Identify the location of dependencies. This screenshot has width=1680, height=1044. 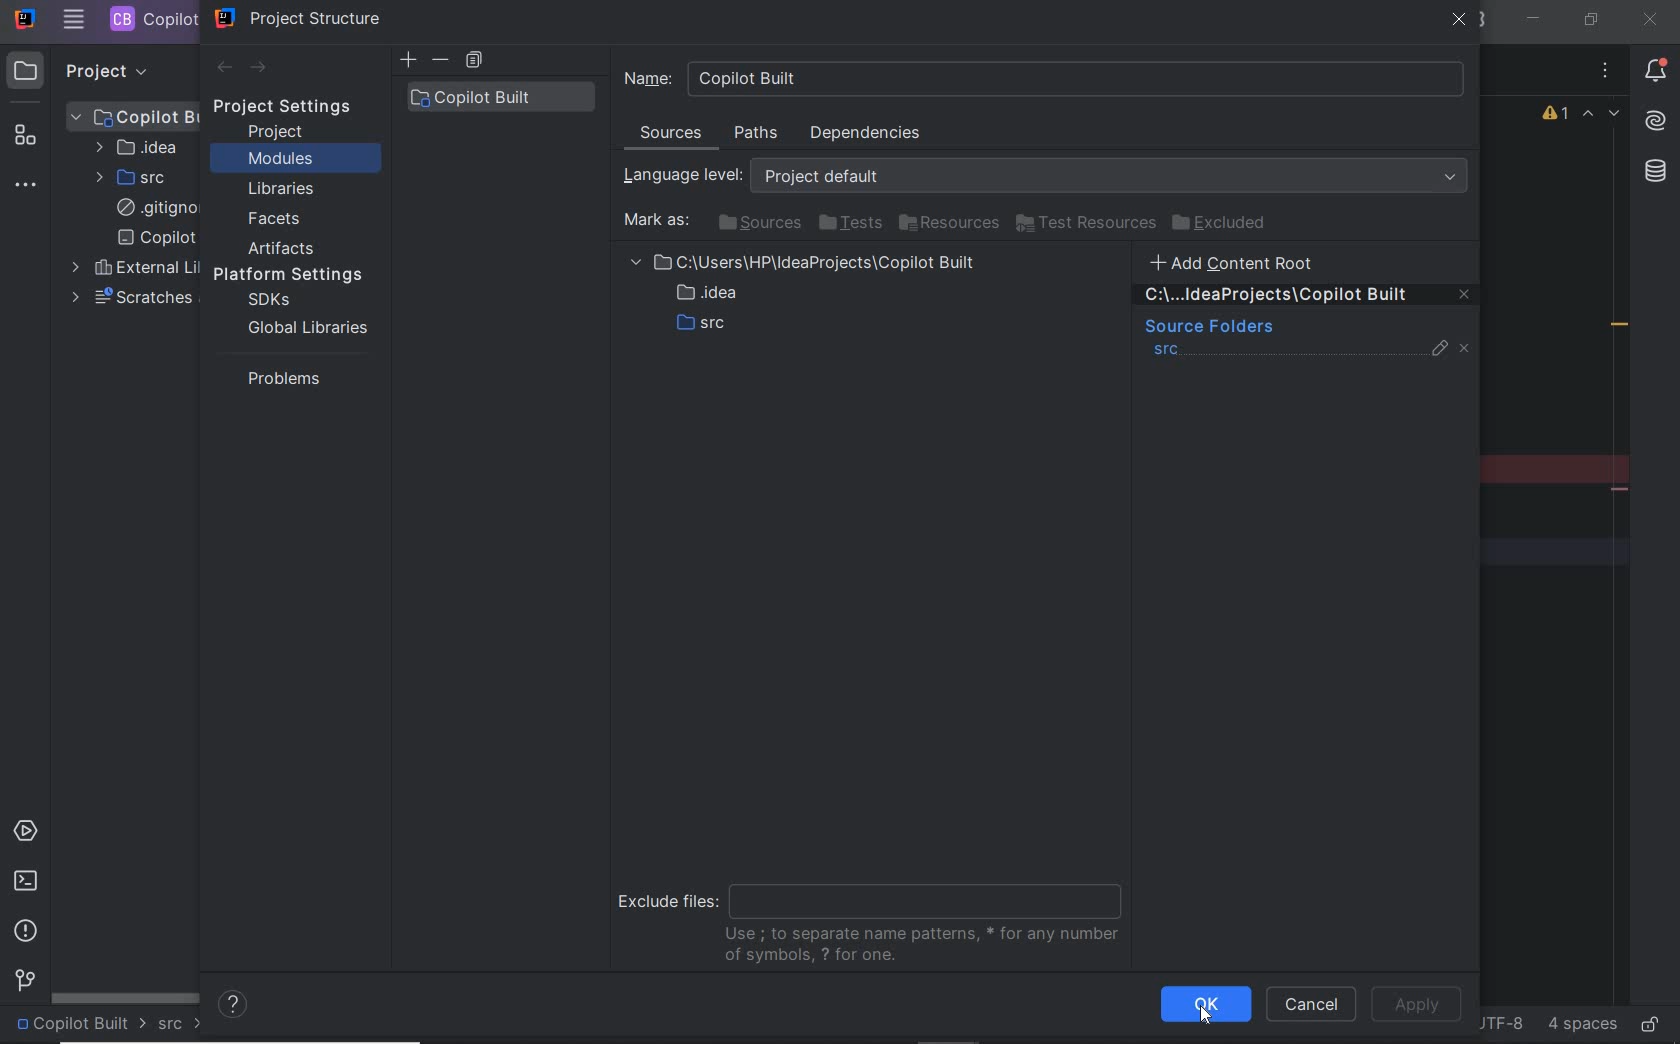
(864, 133).